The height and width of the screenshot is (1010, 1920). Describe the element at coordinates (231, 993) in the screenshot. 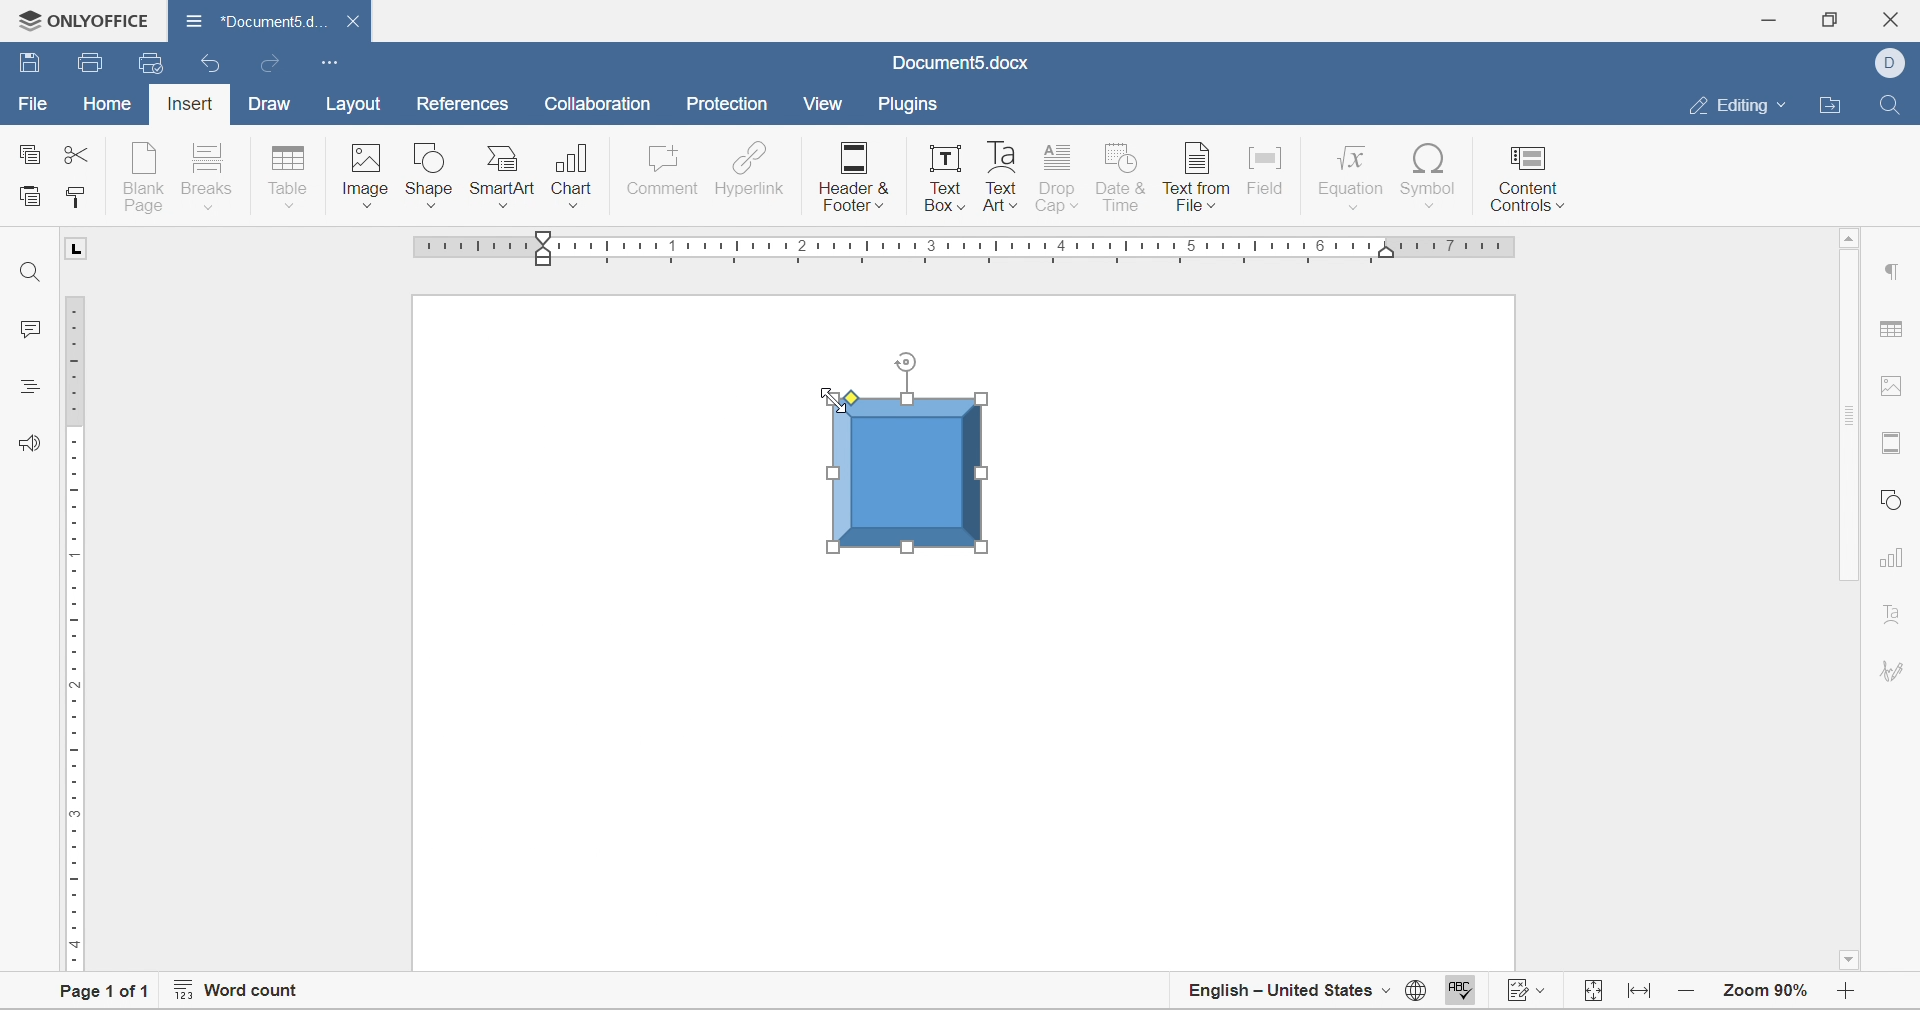

I see `word count` at that location.